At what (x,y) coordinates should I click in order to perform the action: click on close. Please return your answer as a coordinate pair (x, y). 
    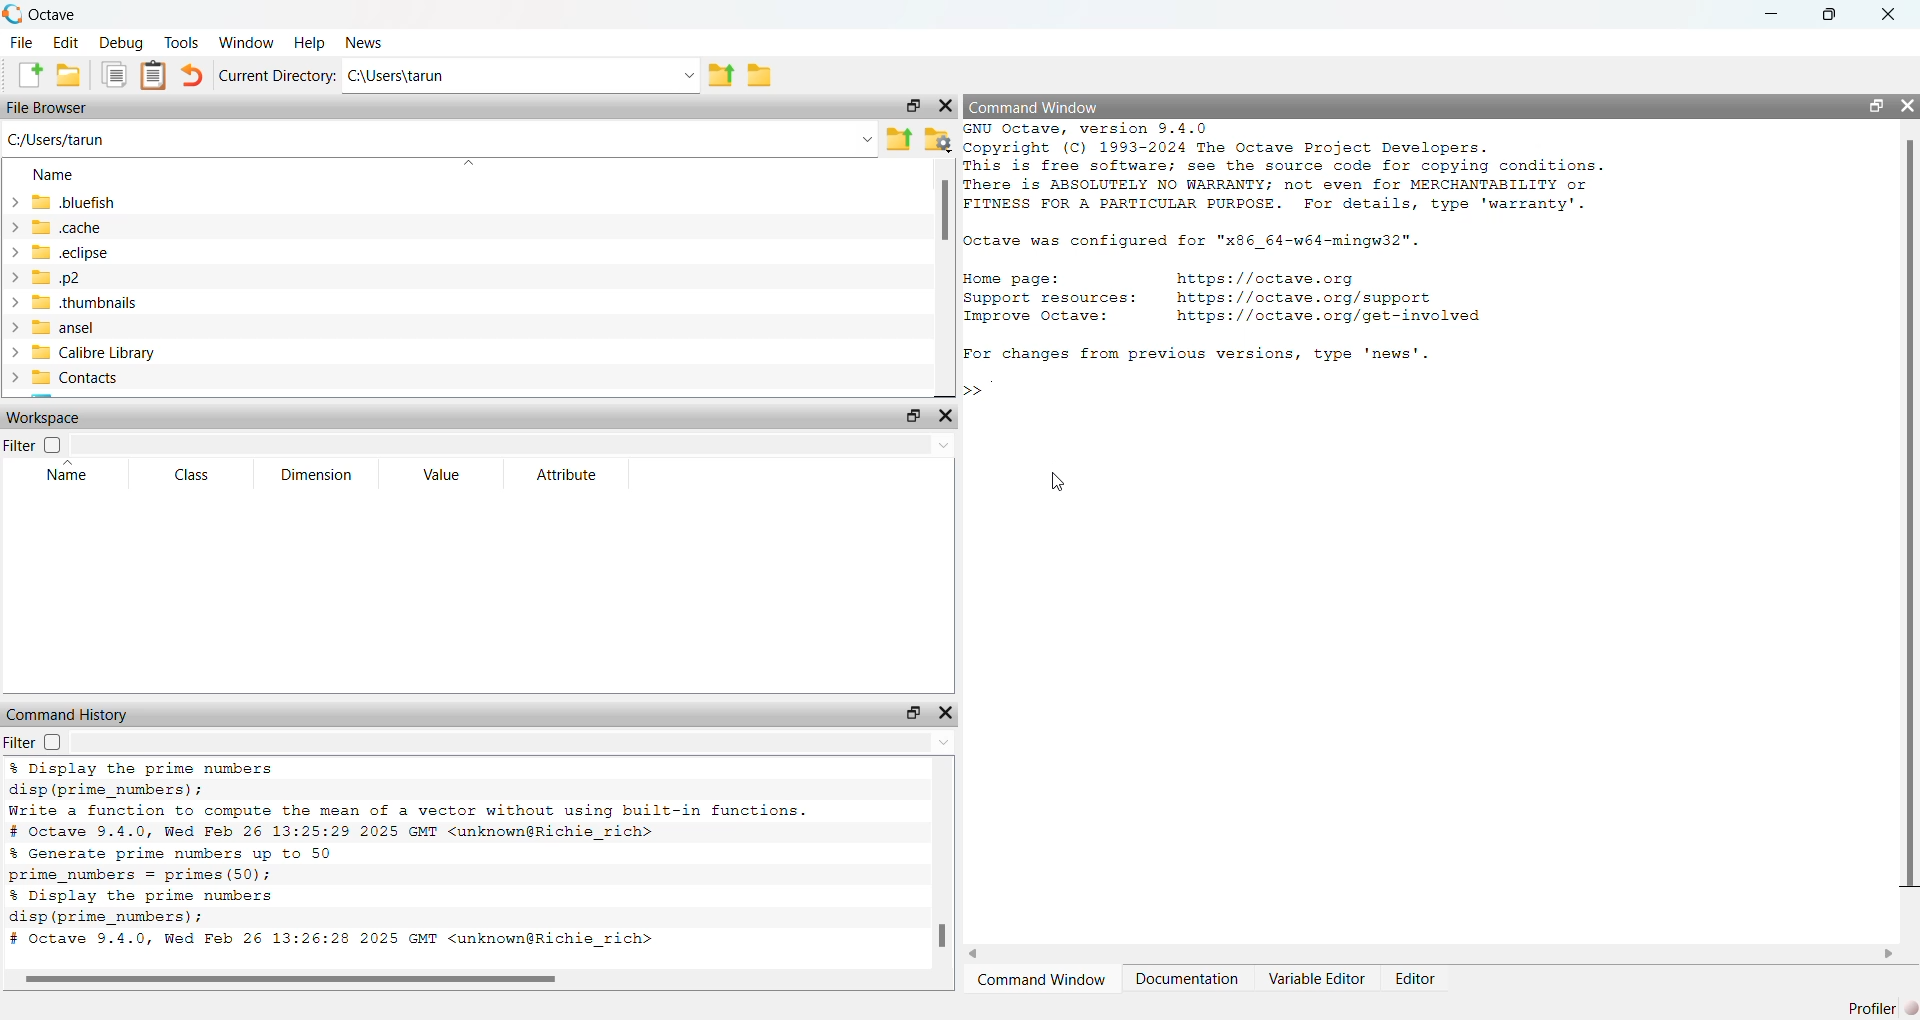
    Looking at the image, I should click on (946, 713).